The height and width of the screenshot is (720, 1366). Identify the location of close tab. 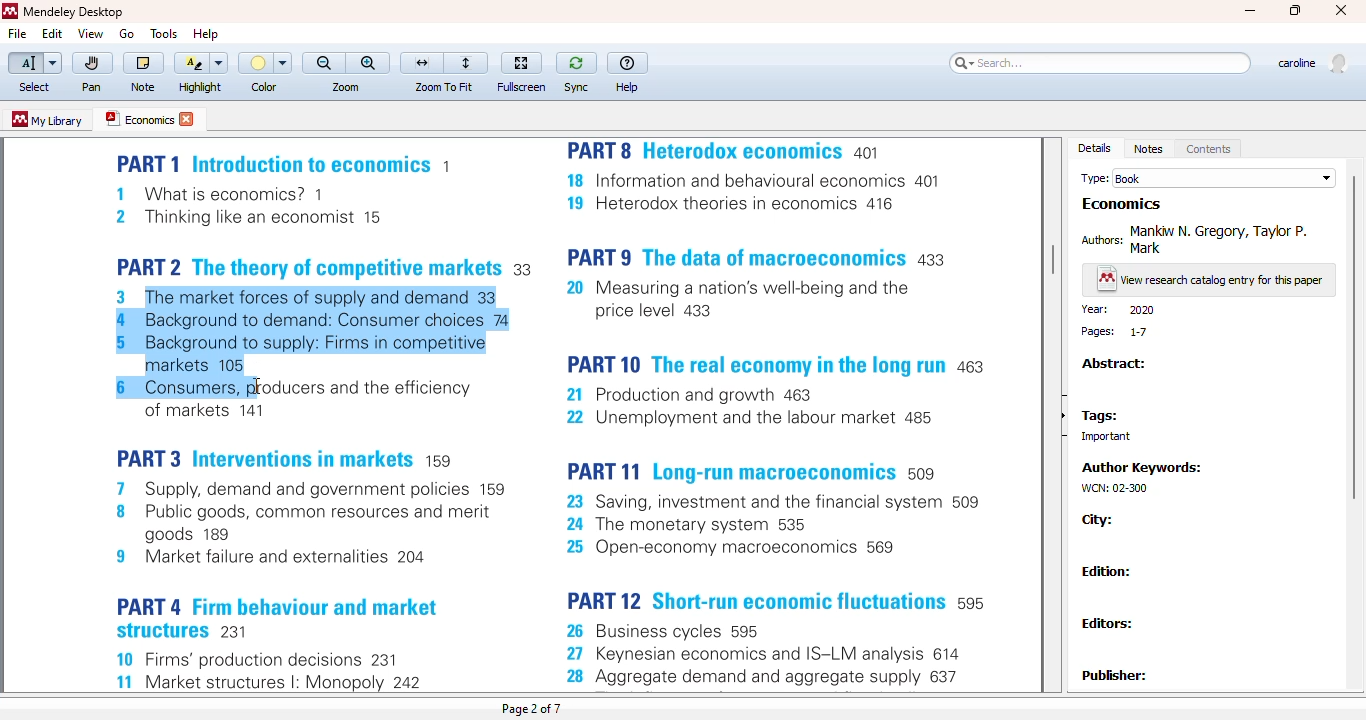
(188, 119).